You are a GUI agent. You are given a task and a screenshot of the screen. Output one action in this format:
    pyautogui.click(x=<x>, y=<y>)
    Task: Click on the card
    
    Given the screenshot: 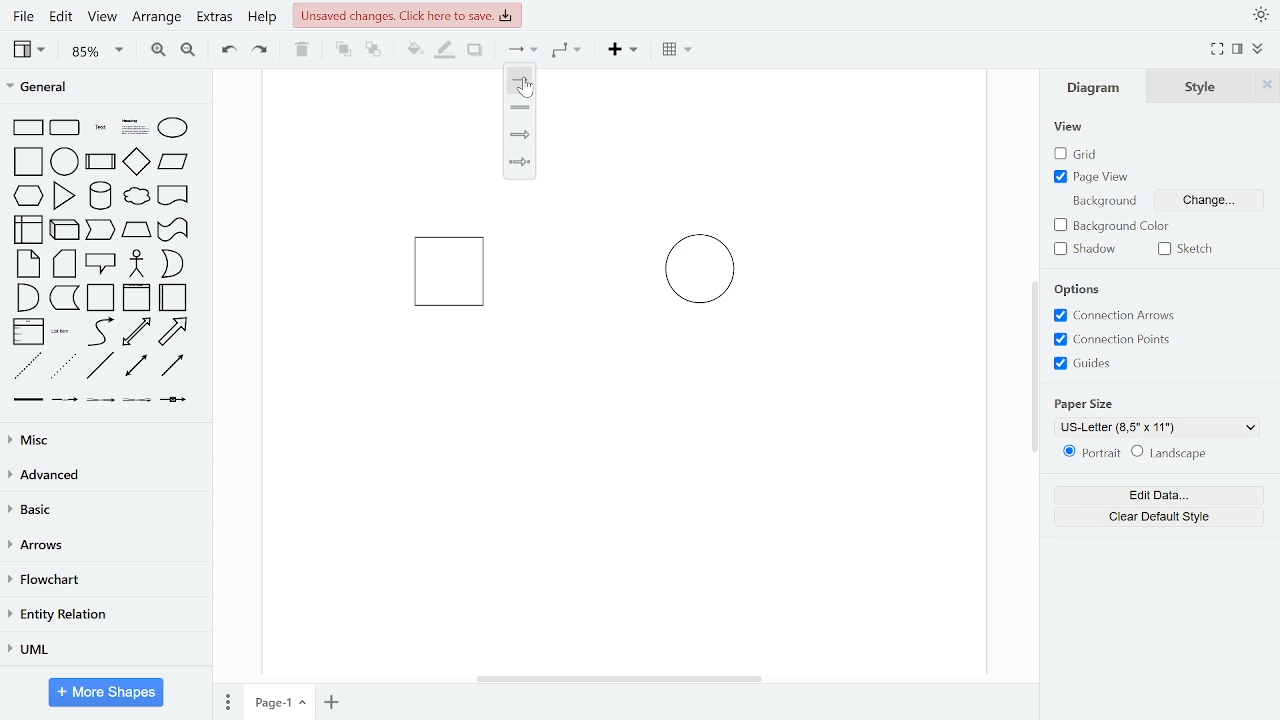 What is the action you would take?
    pyautogui.click(x=66, y=264)
    